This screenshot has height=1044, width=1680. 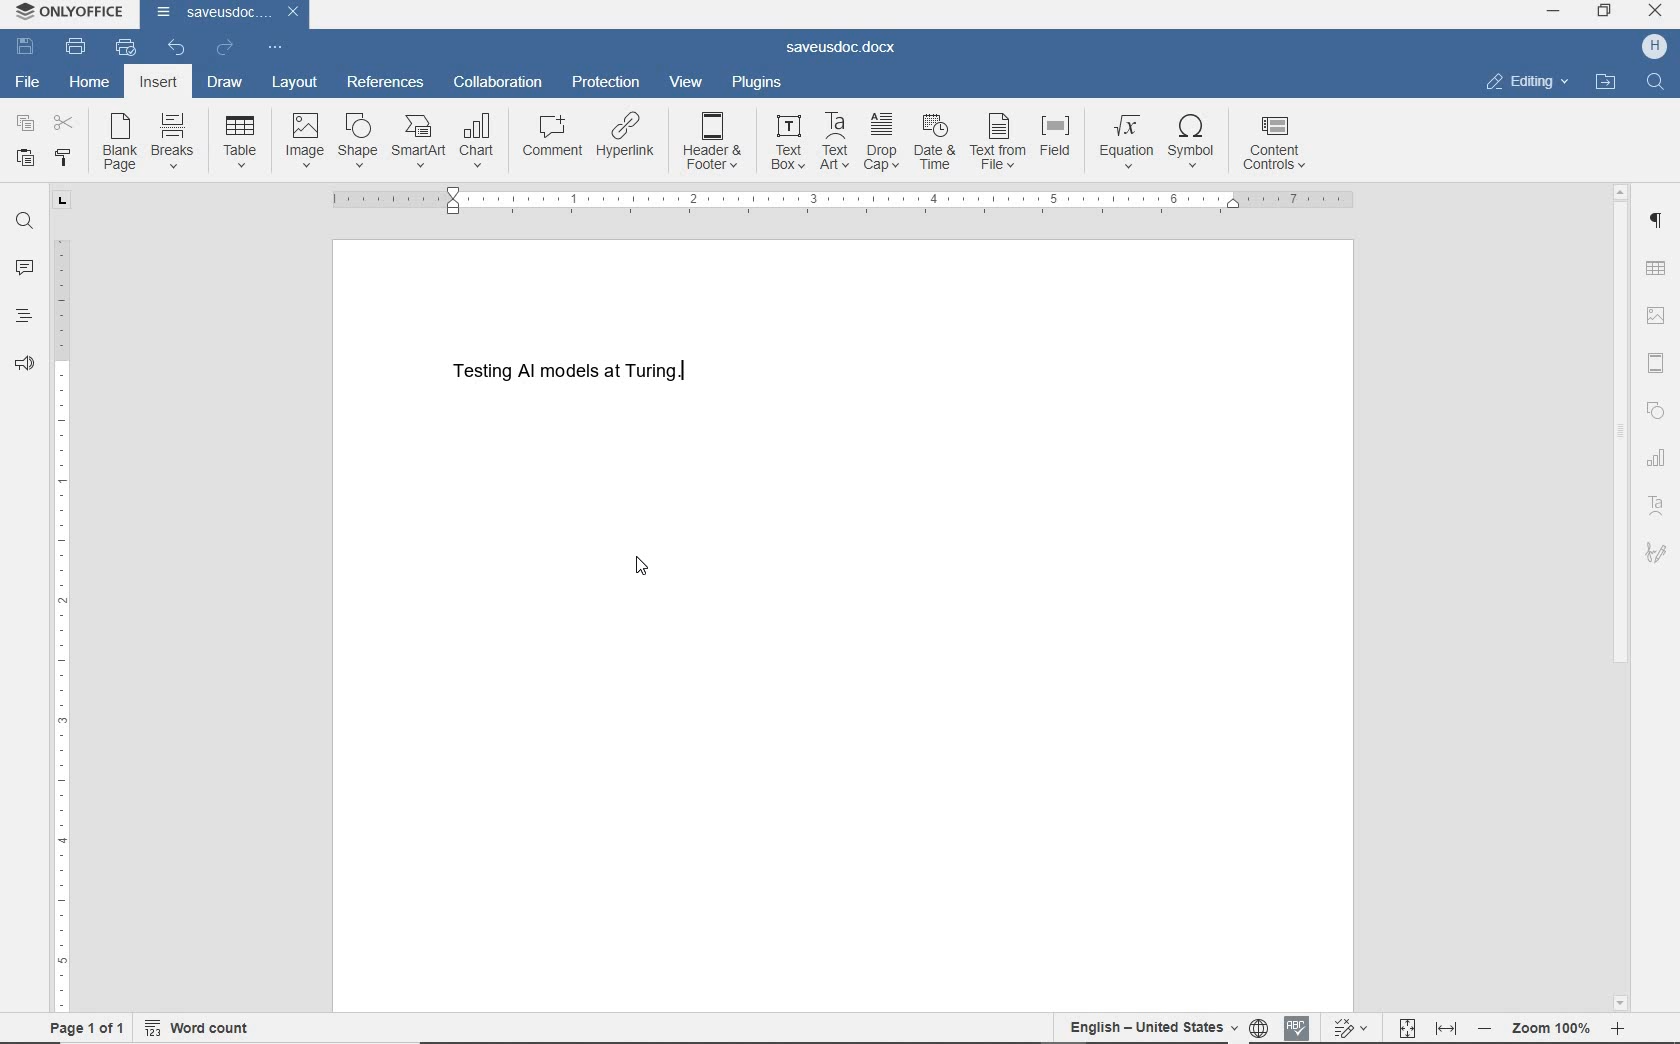 What do you see at coordinates (1529, 81) in the screenshot?
I see `editing` at bounding box center [1529, 81].